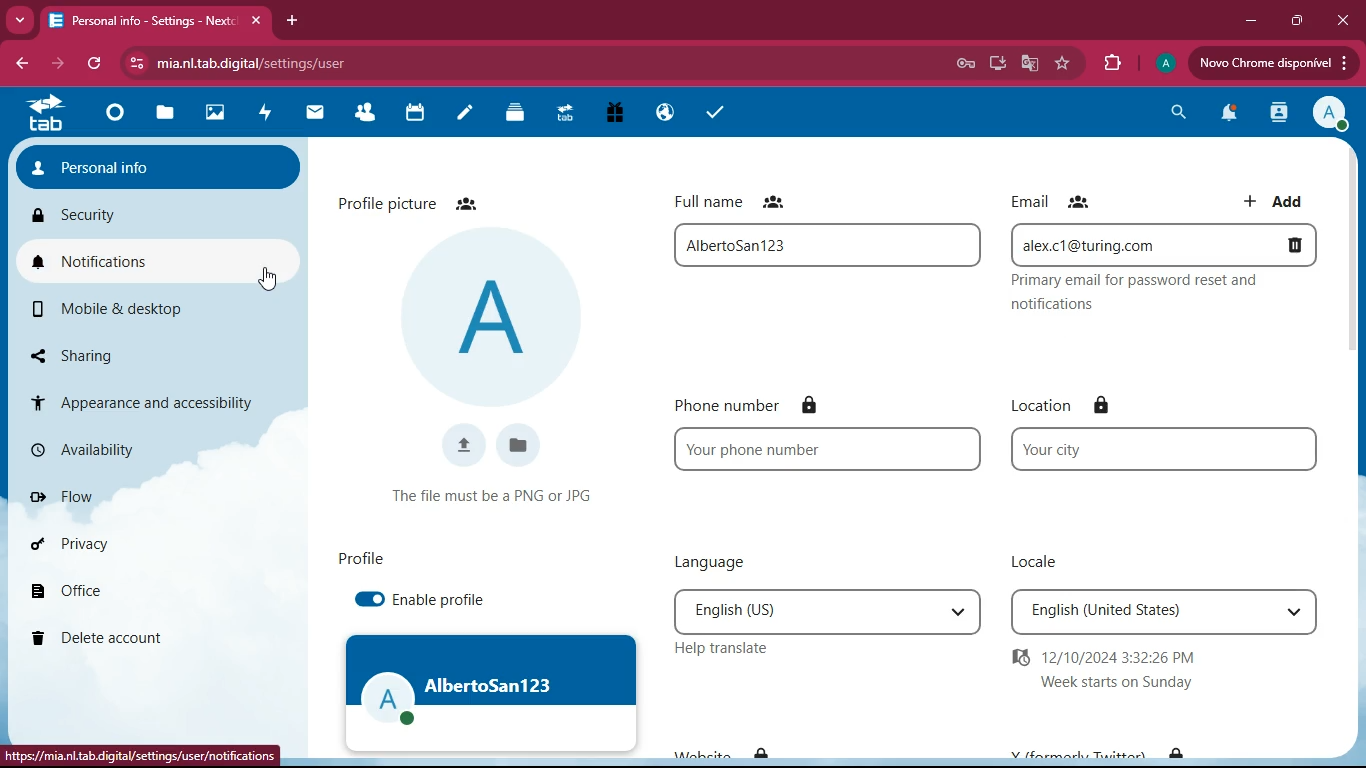 The image size is (1366, 768). What do you see at coordinates (522, 444) in the screenshot?
I see `files` at bounding box center [522, 444].